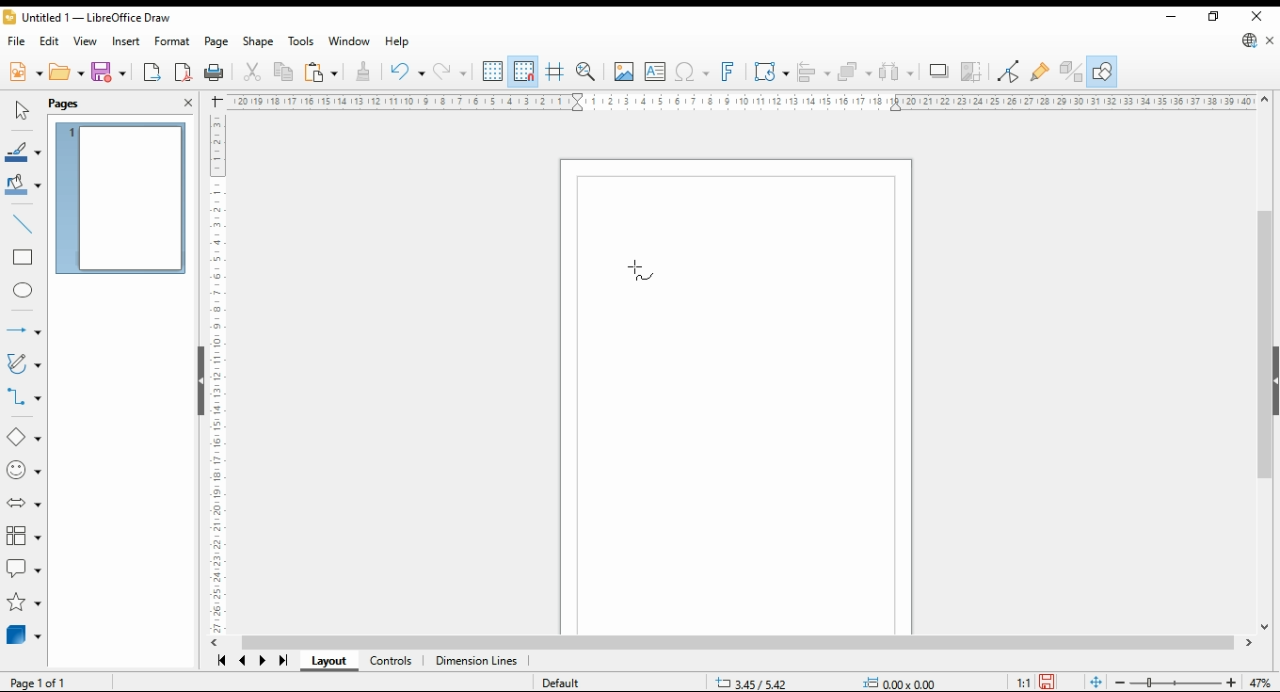  Describe the element at coordinates (740, 101) in the screenshot. I see `Ruler` at that location.